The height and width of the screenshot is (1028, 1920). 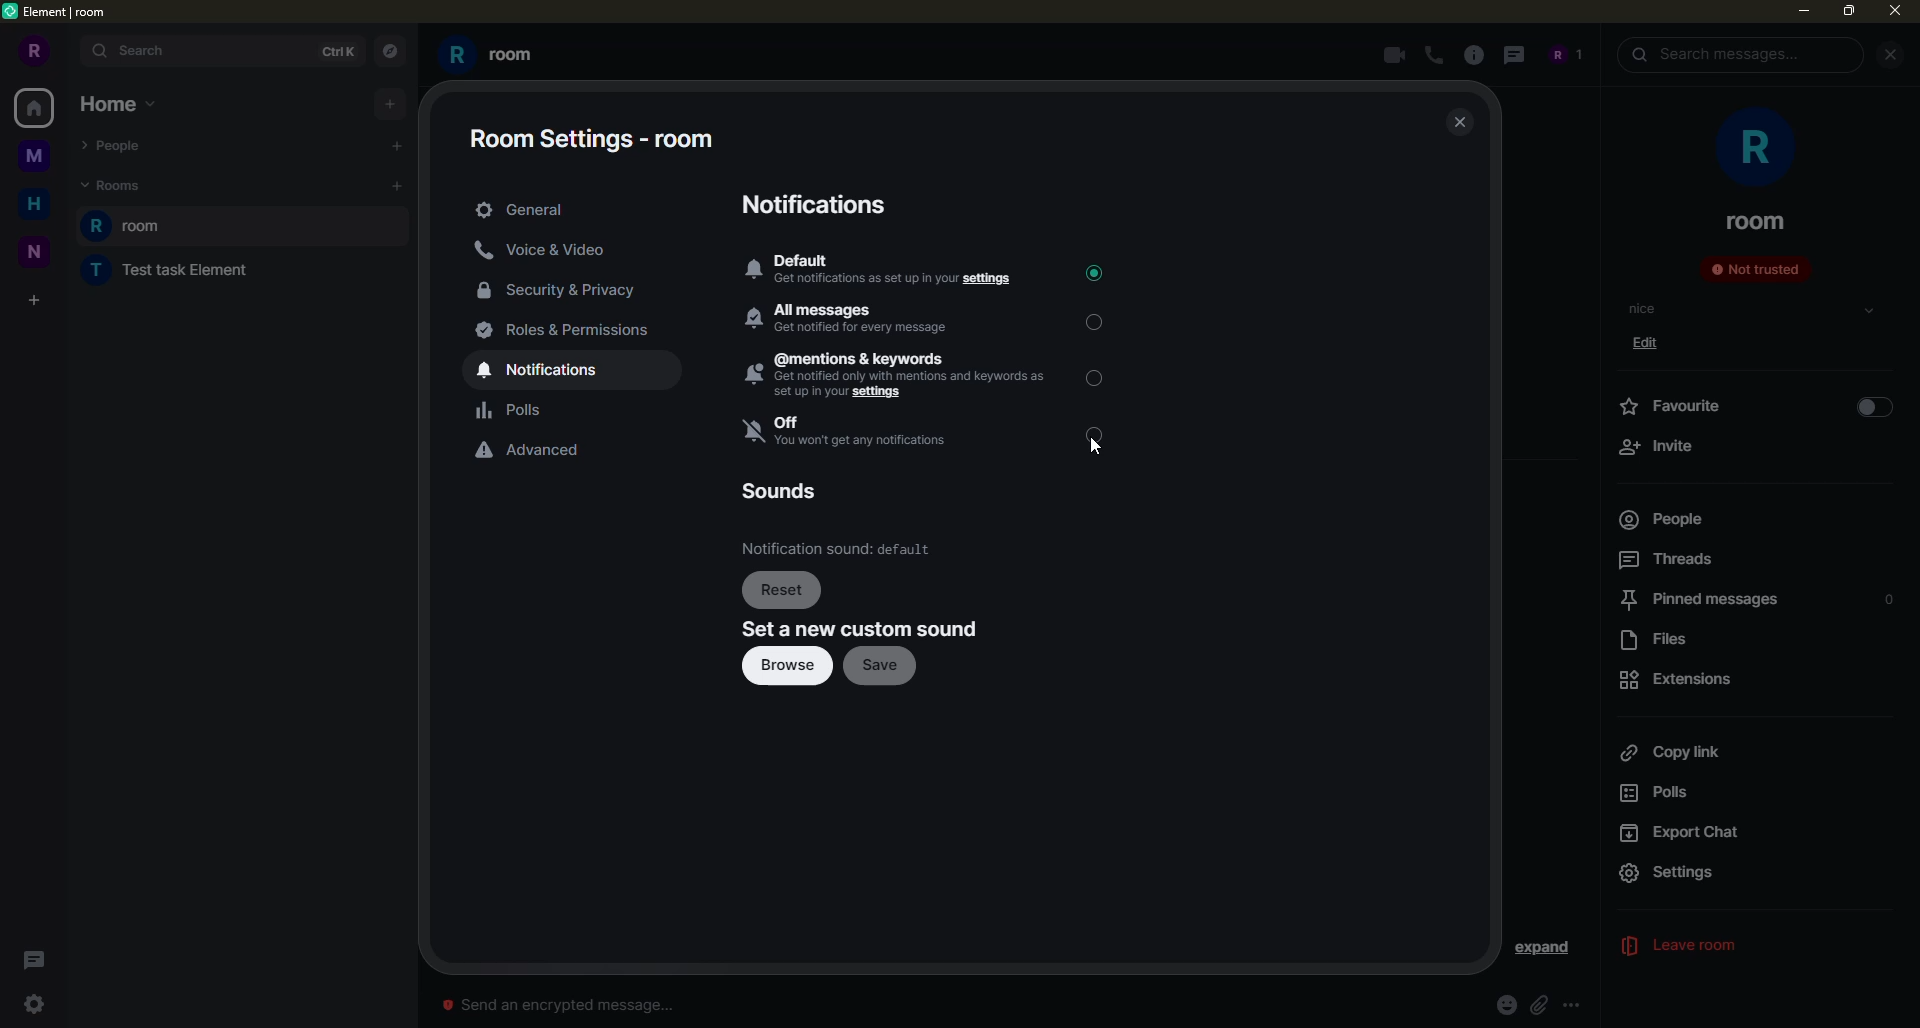 I want to click on navigation, so click(x=388, y=48).